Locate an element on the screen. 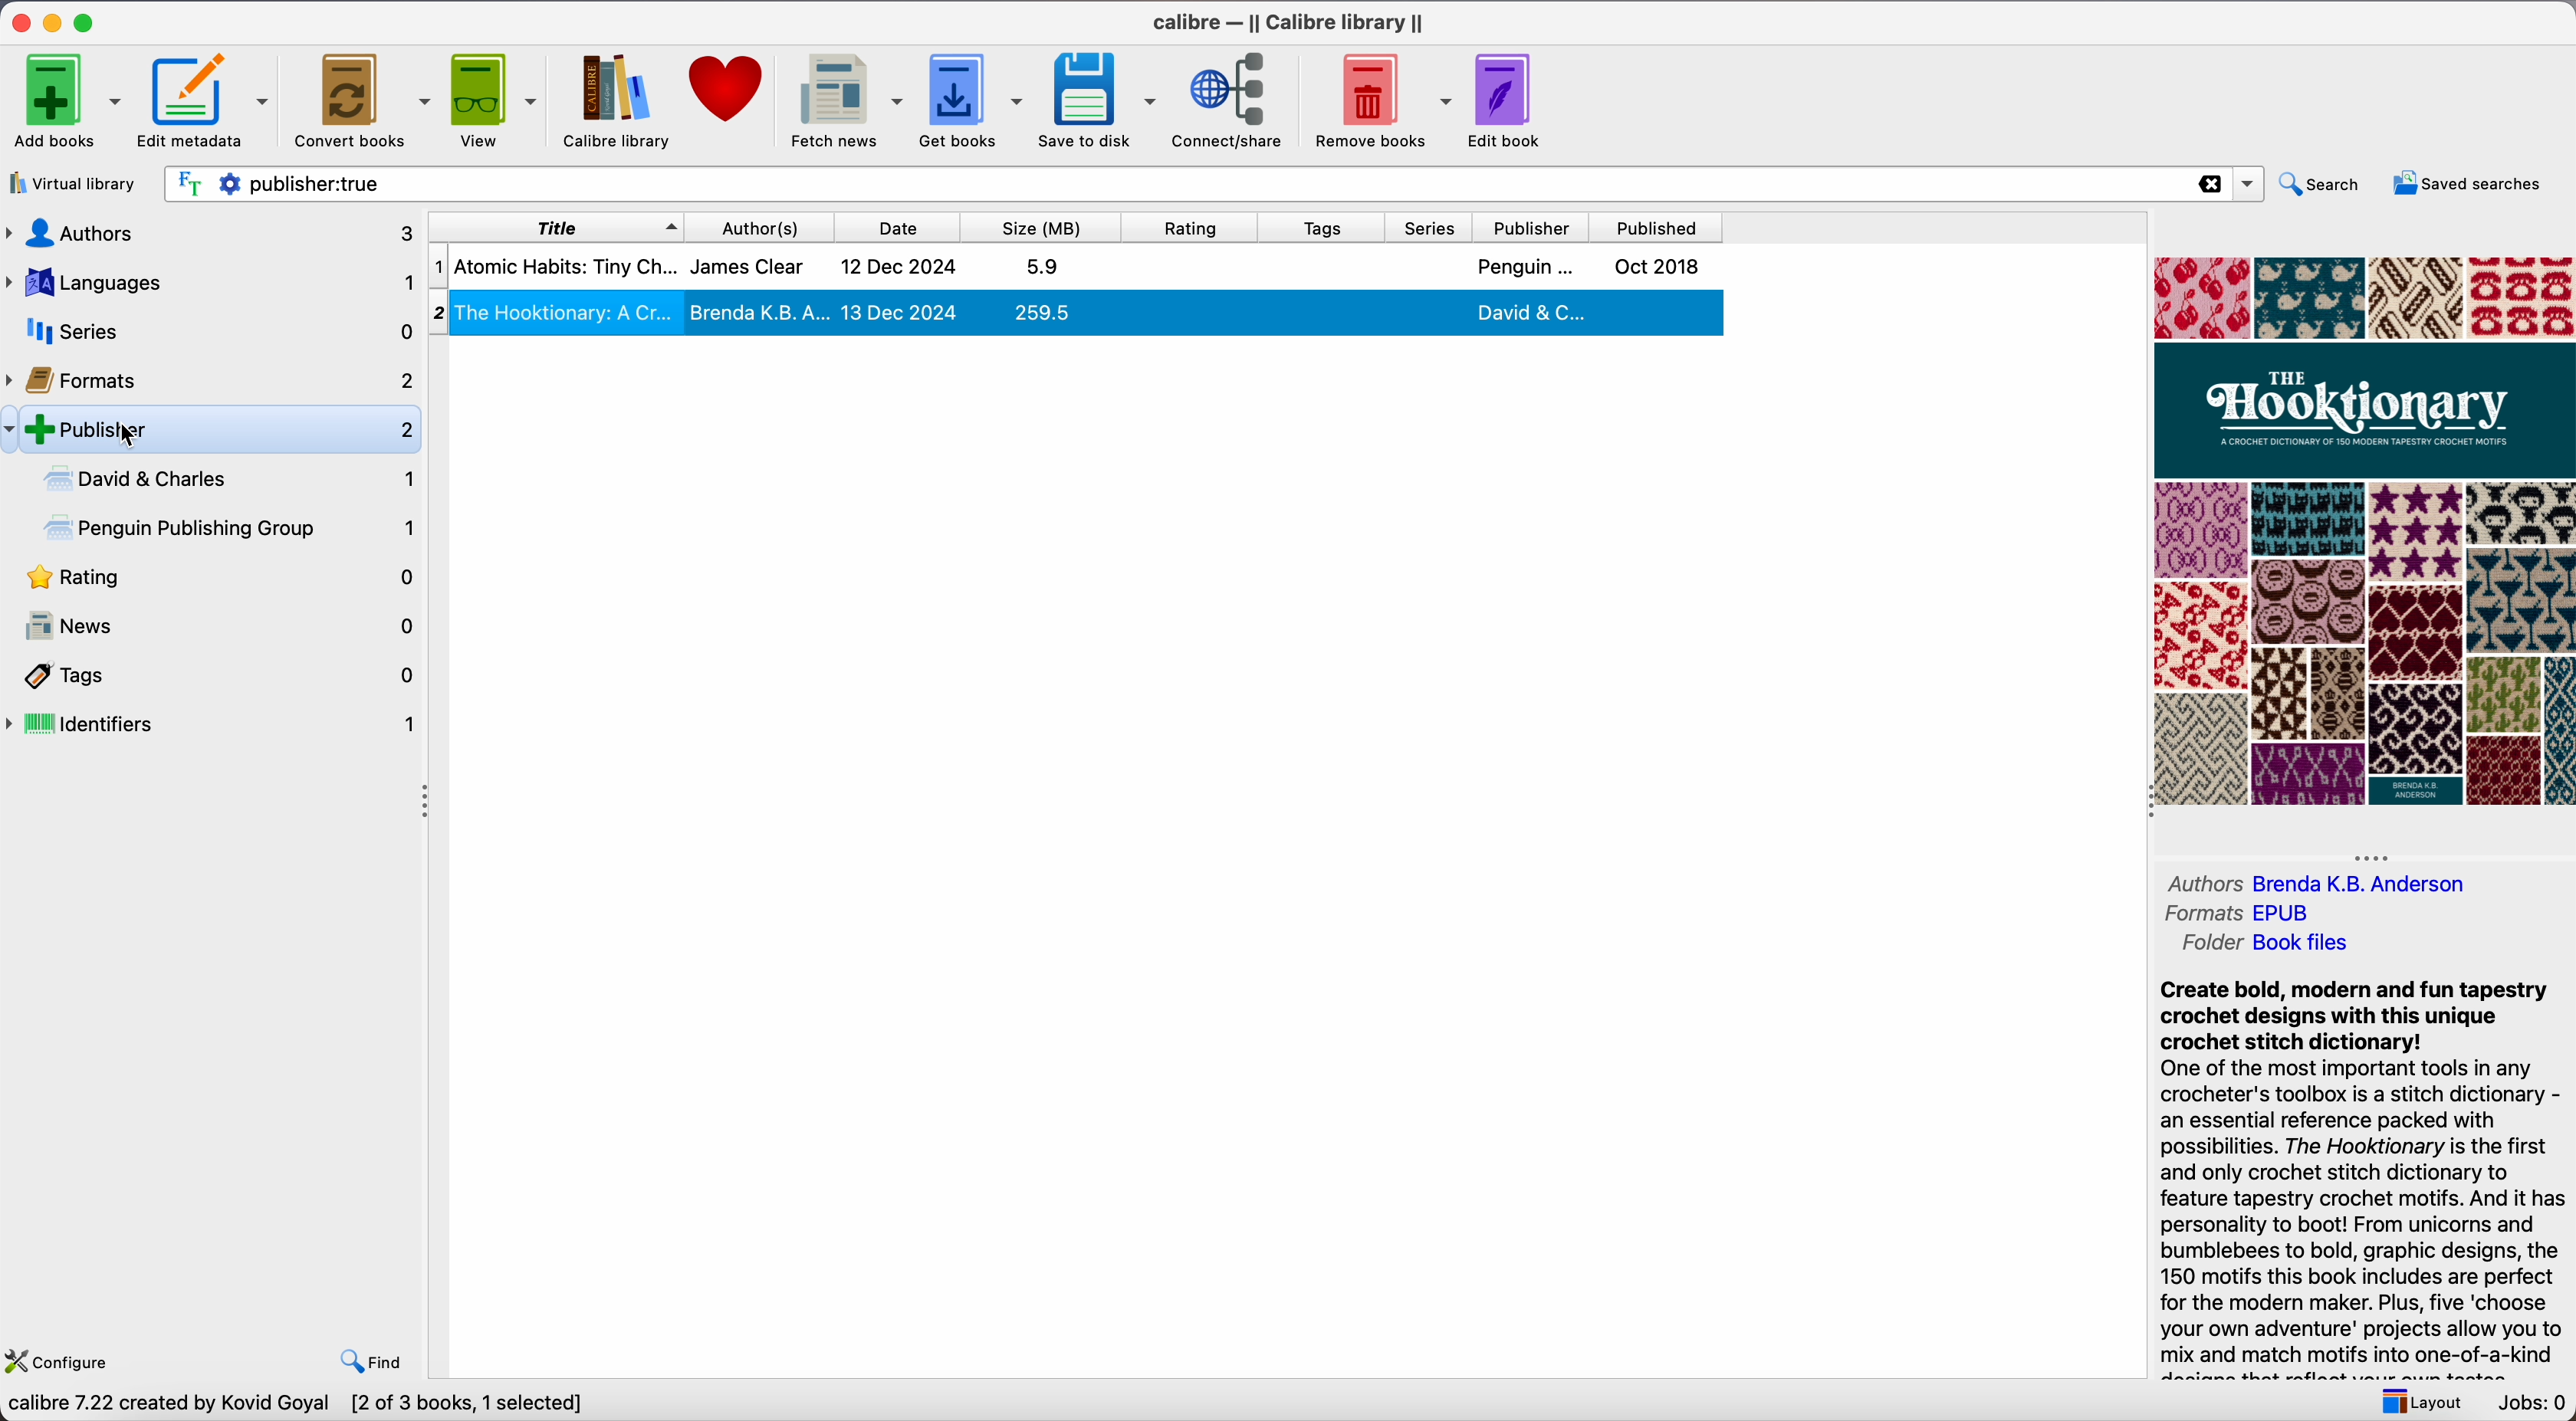  book cover preview is located at coordinates (2365, 534).